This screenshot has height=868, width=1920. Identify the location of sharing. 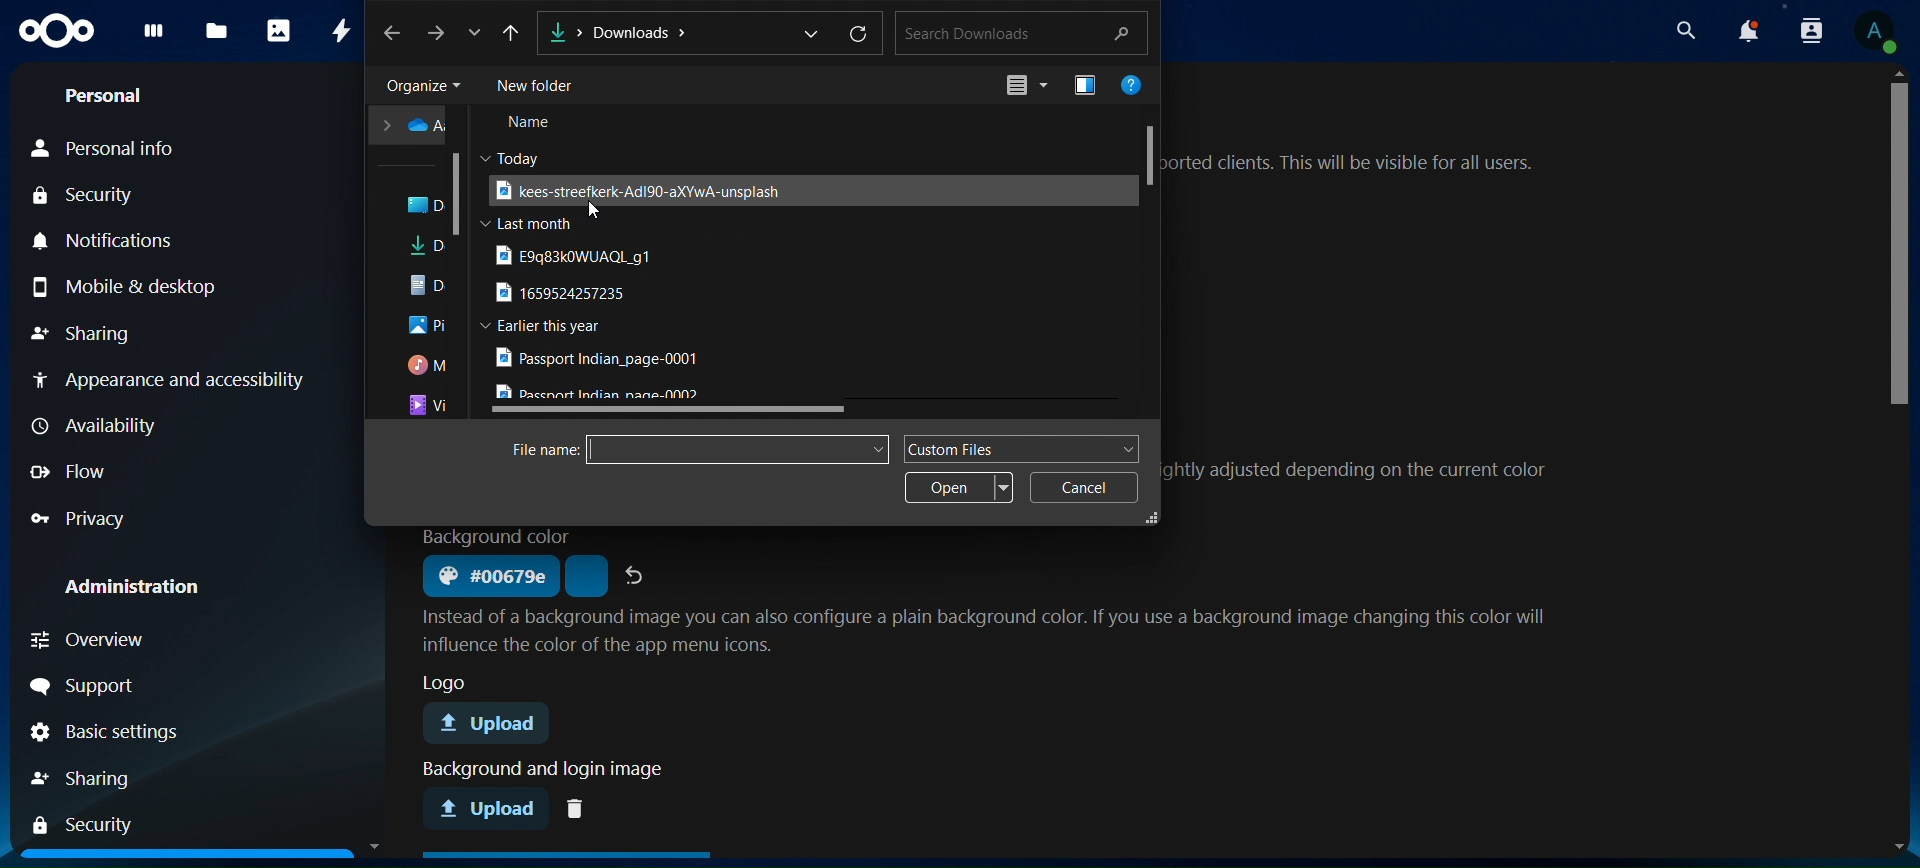
(95, 333).